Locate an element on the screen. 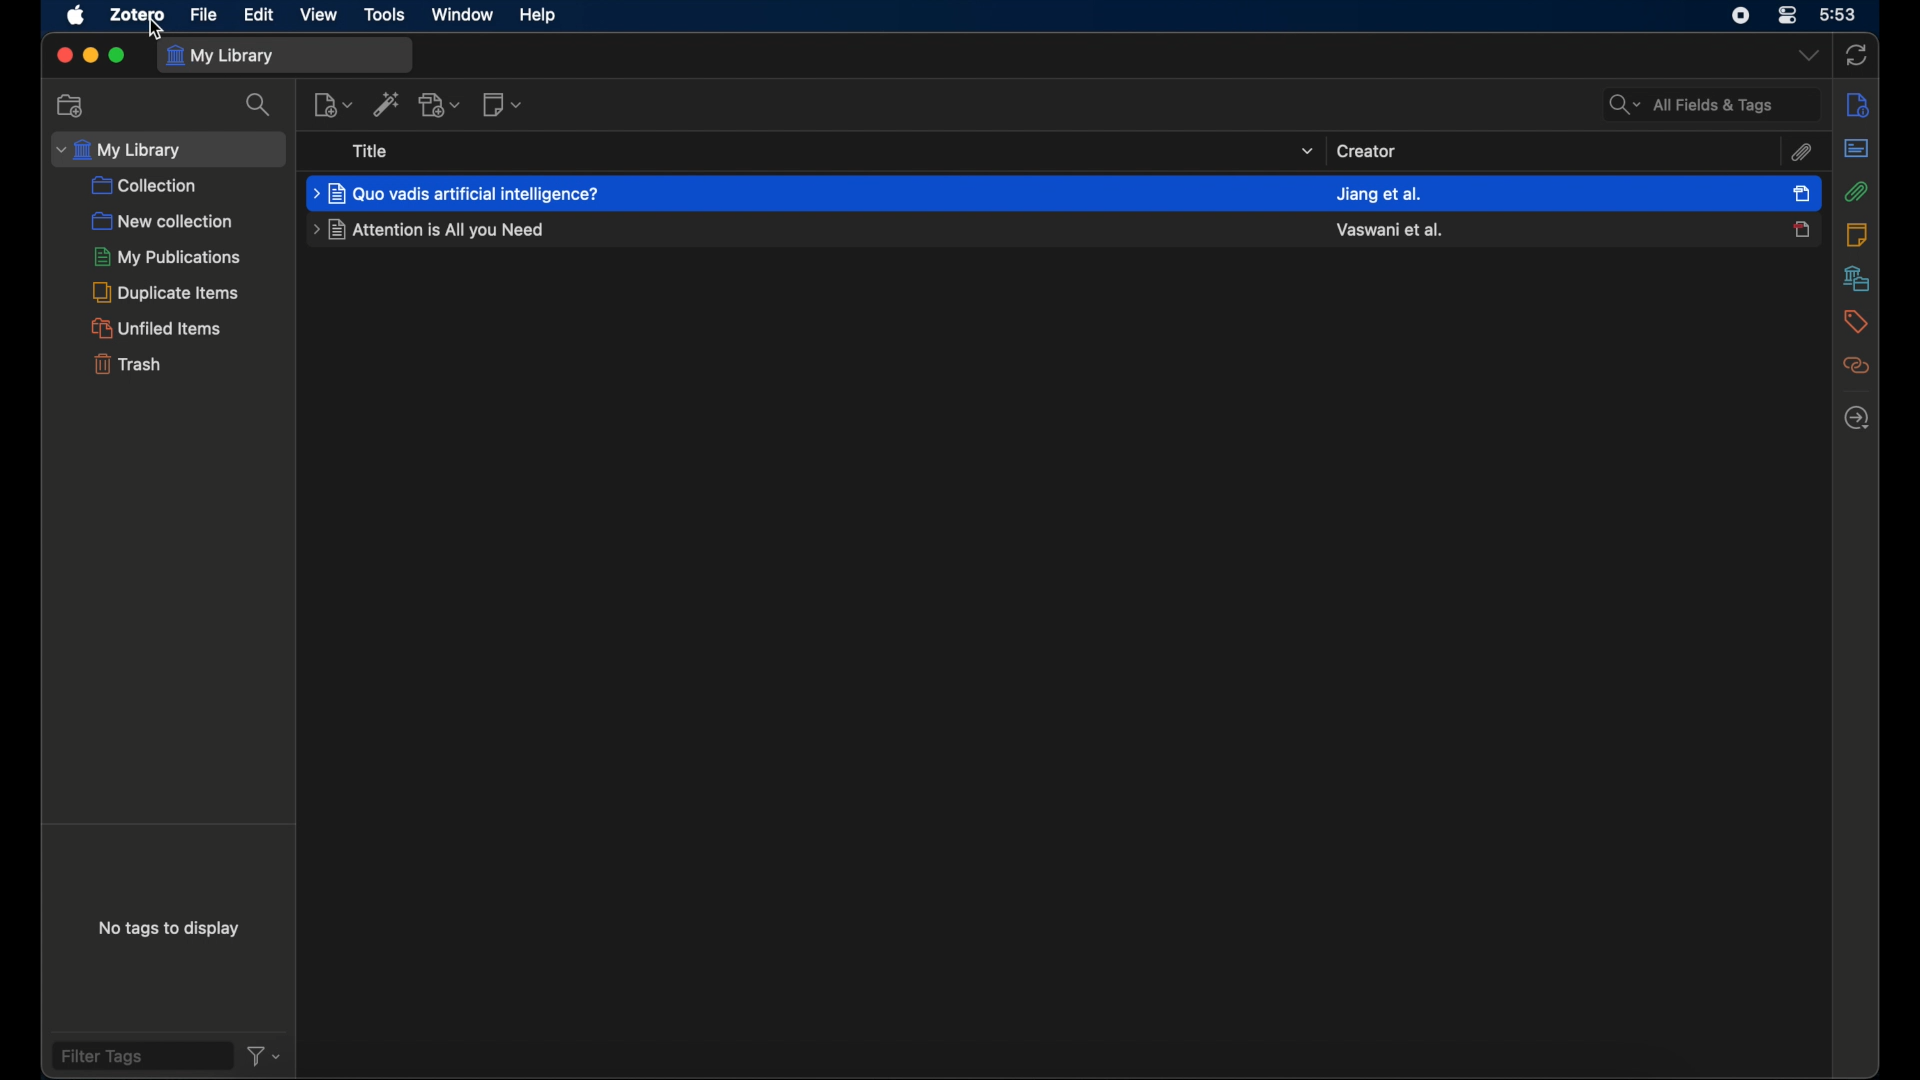  file is located at coordinates (203, 14).